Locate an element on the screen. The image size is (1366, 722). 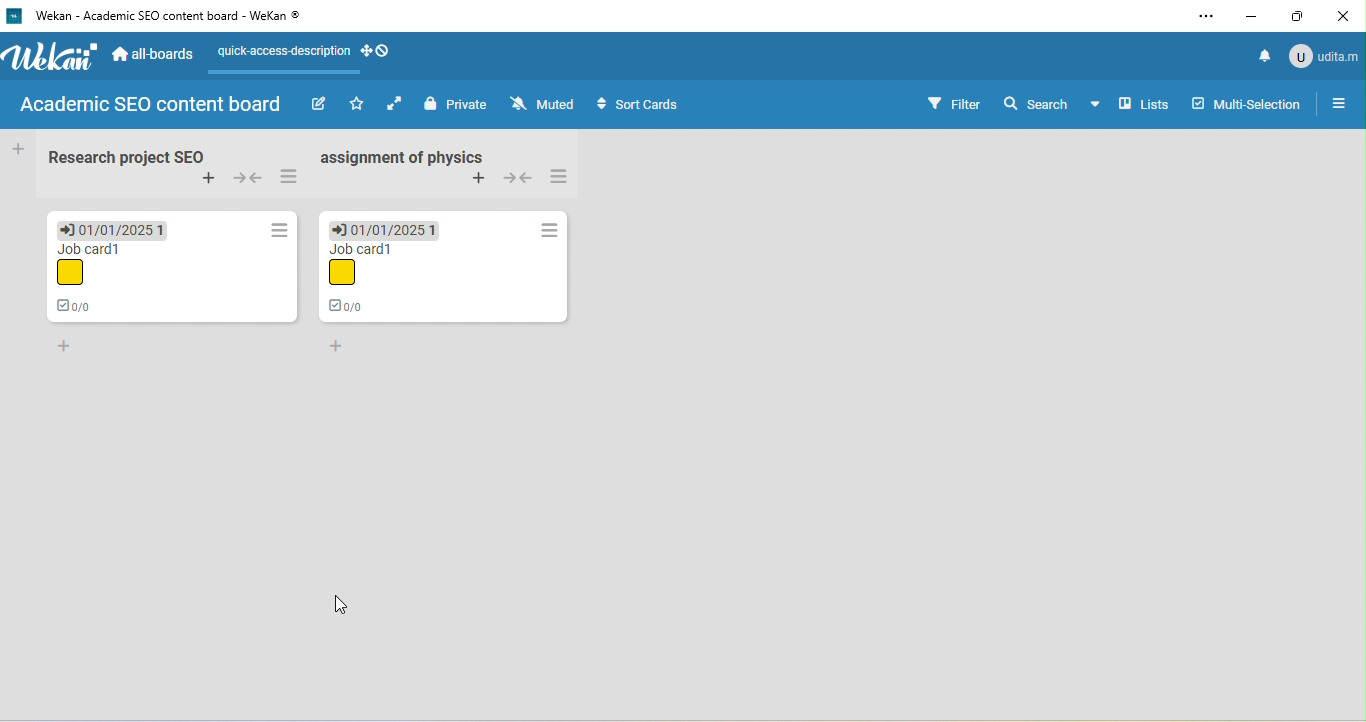
due date is located at coordinates (114, 228).